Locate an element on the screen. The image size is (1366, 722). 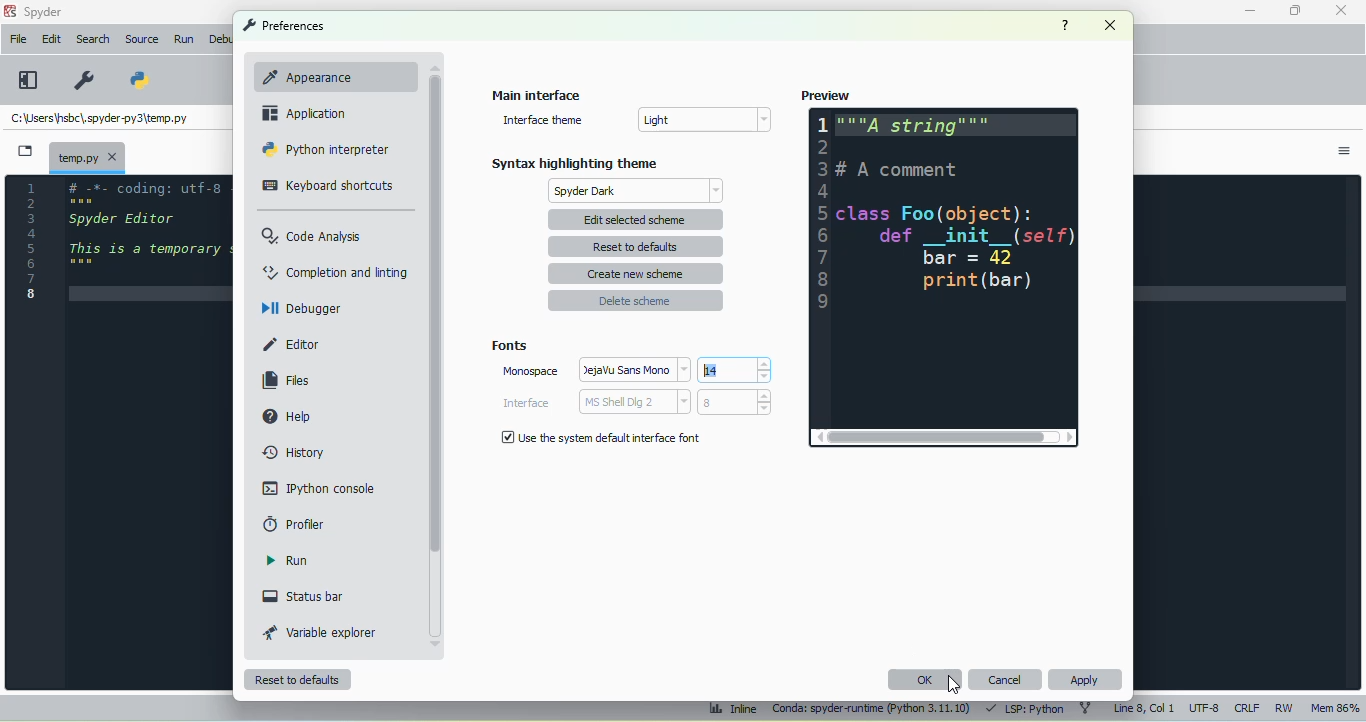
run is located at coordinates (287, 560).